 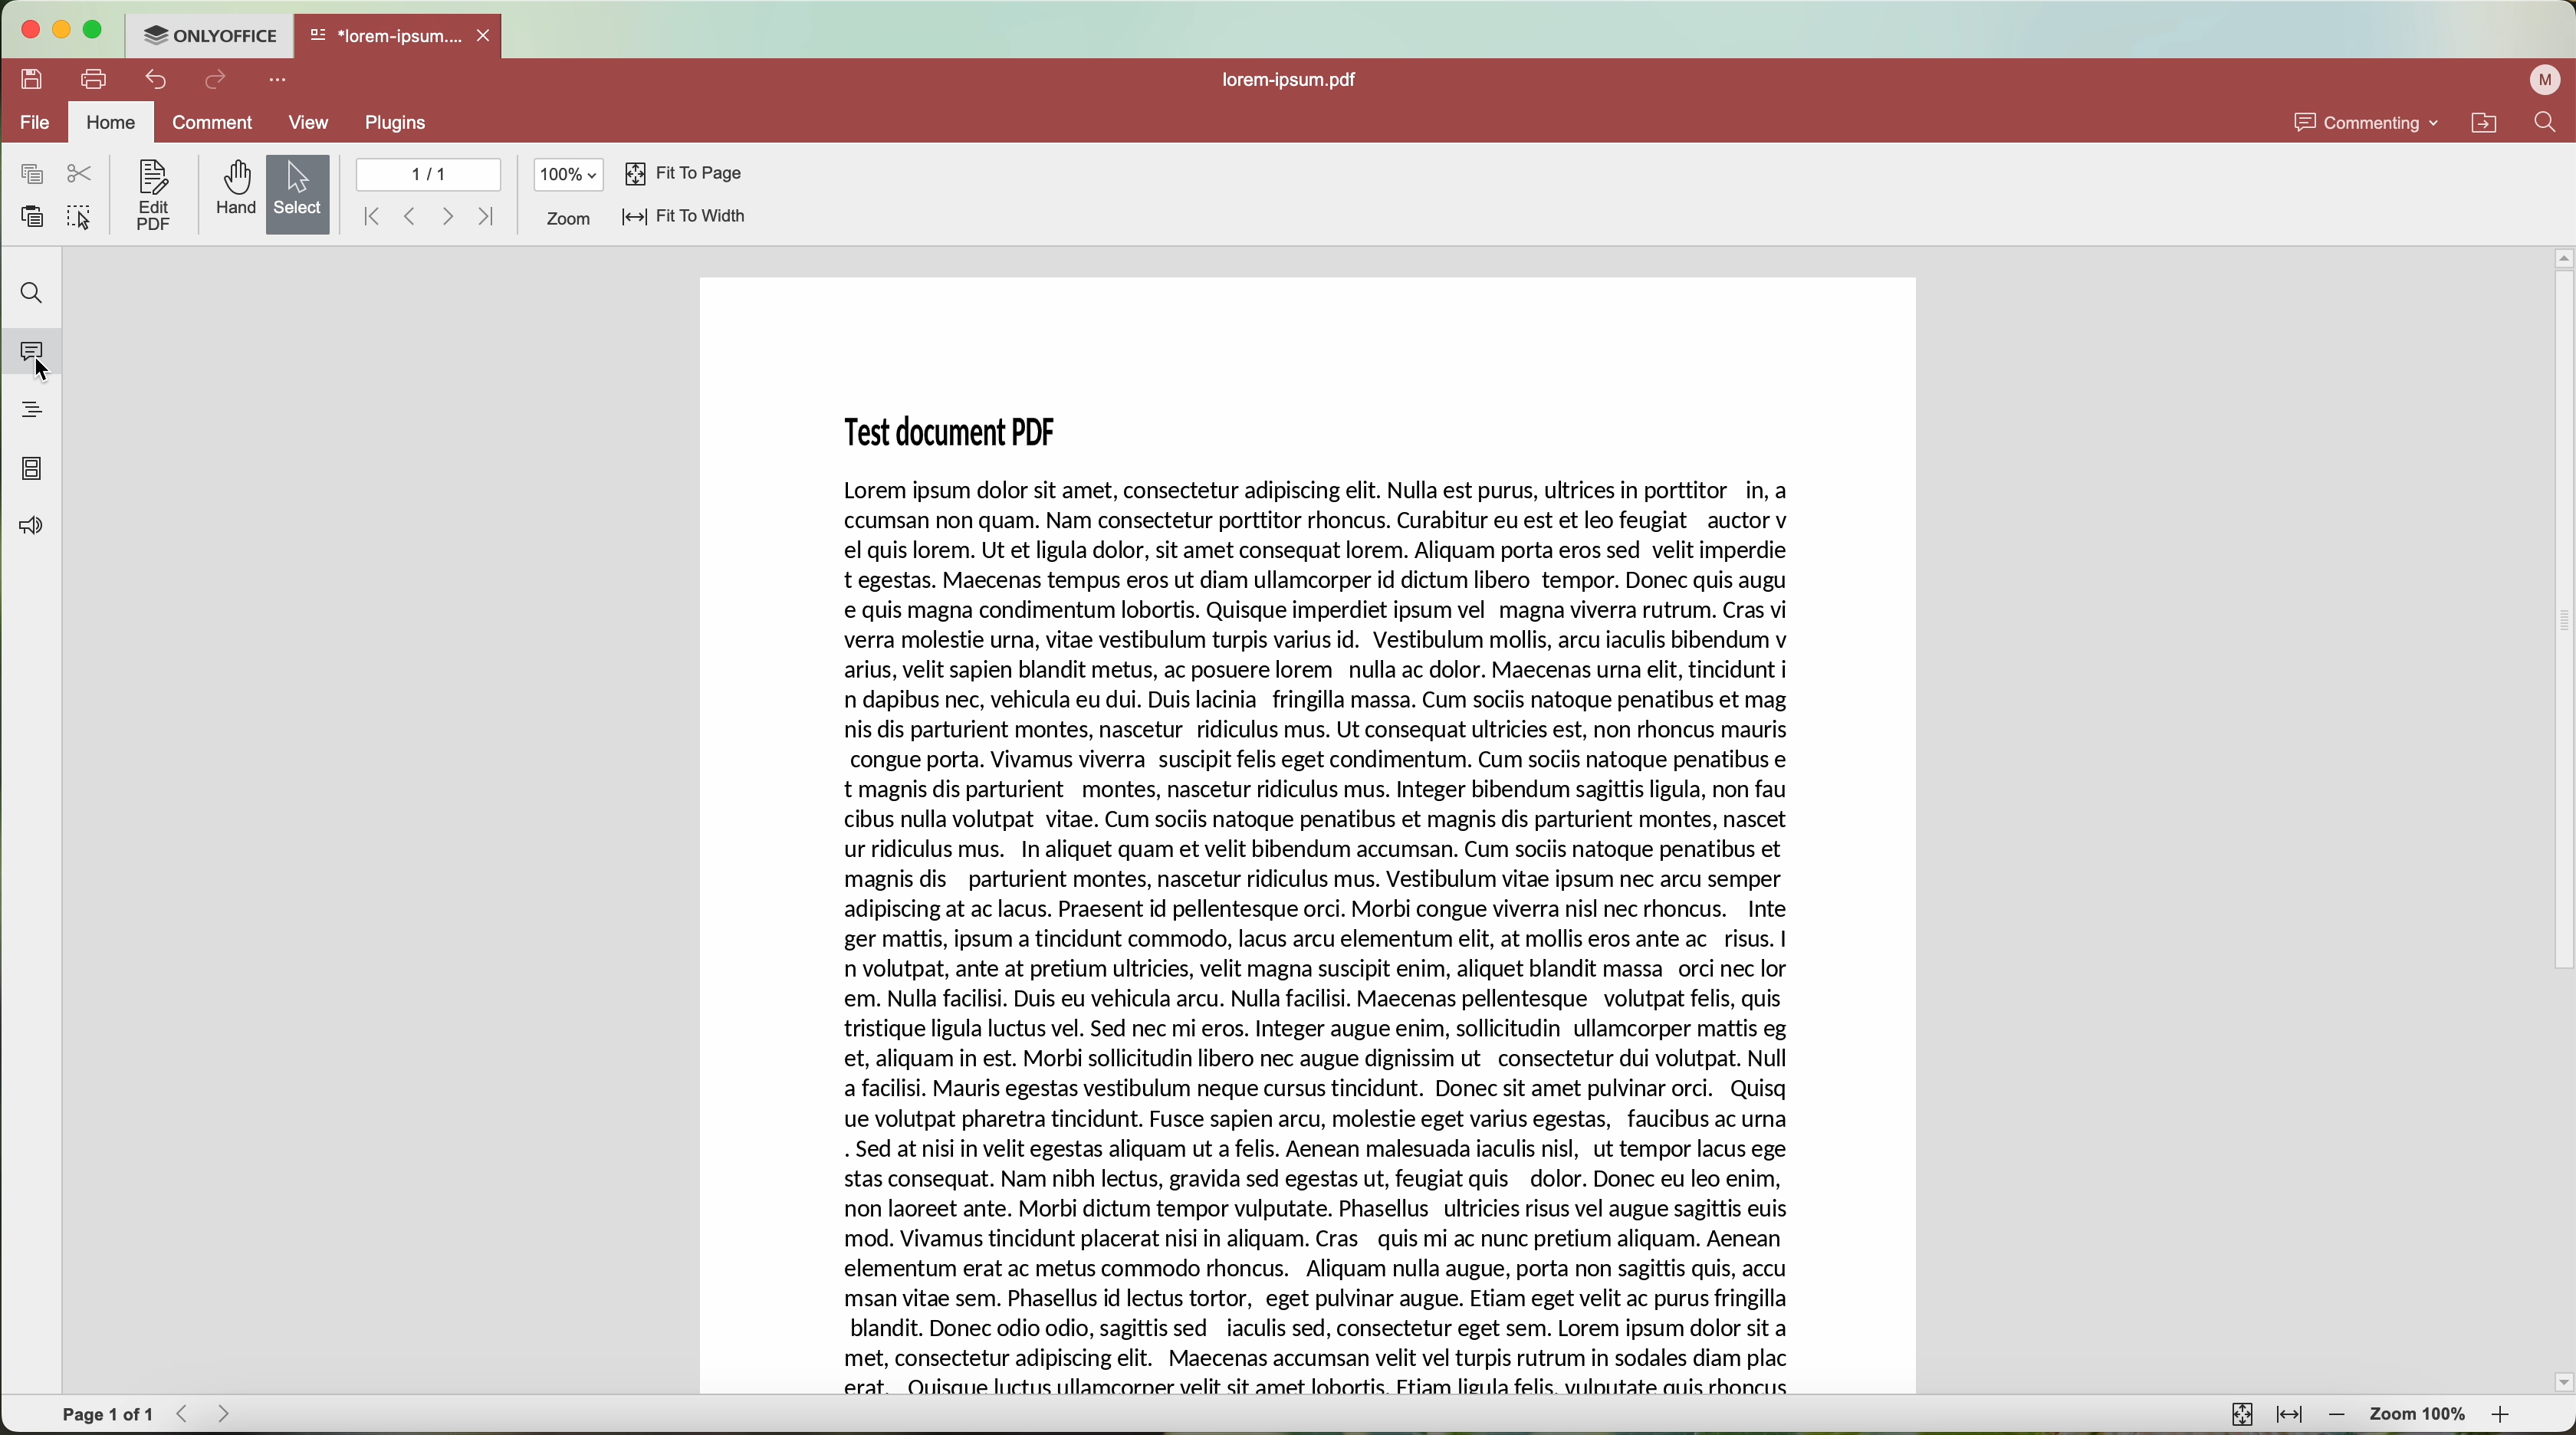 I want to click on more options, so click(x=279, y=81).